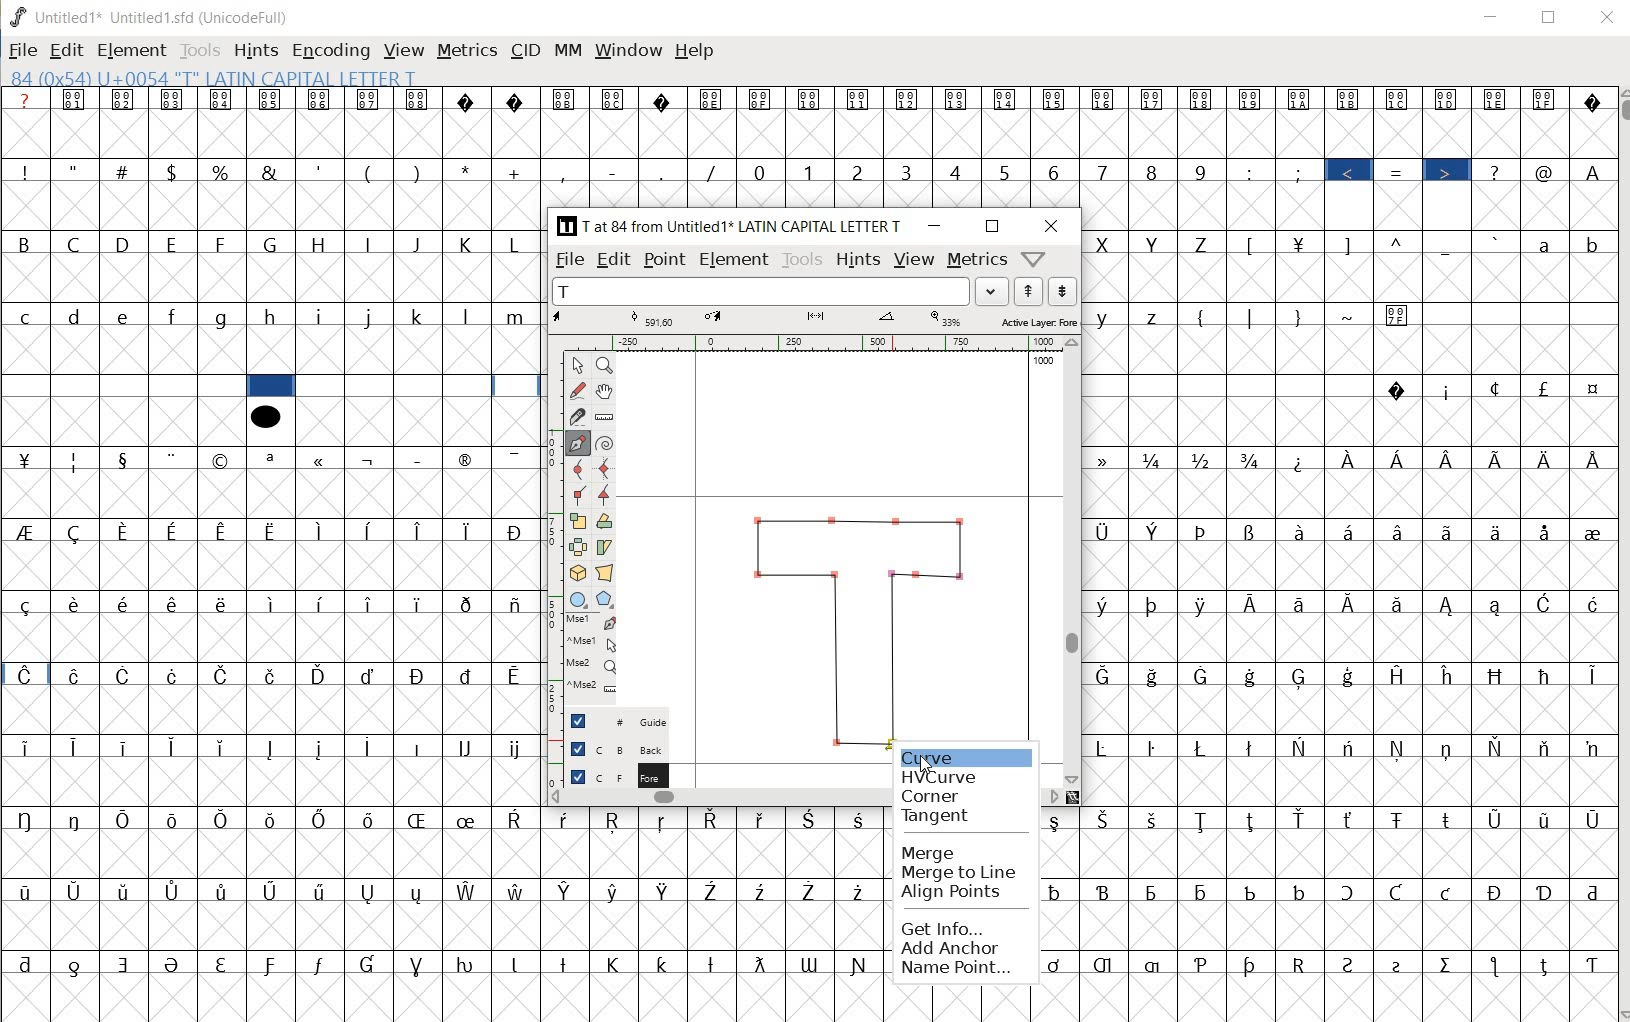  I want to click on edit, so click(615, 258).